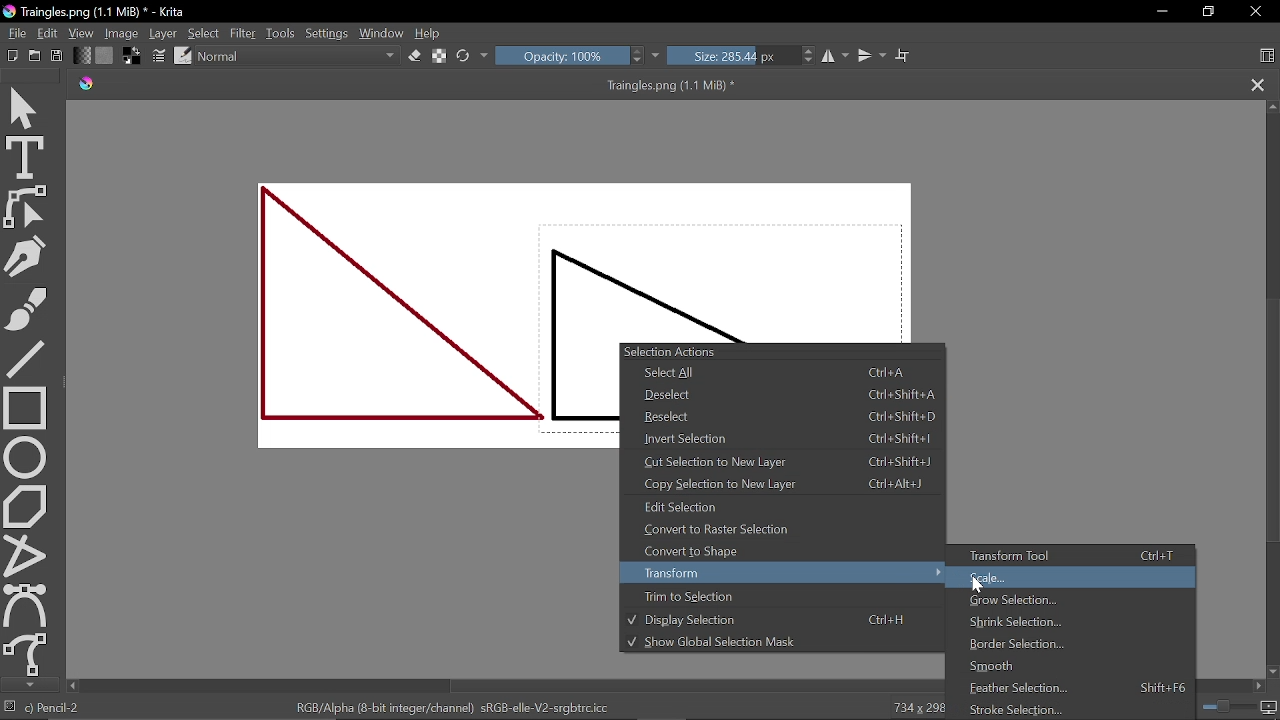  What do you see at coordinates (35, 55) in the screenshot?
I see `Create new file` at bounding box center [35, 55].